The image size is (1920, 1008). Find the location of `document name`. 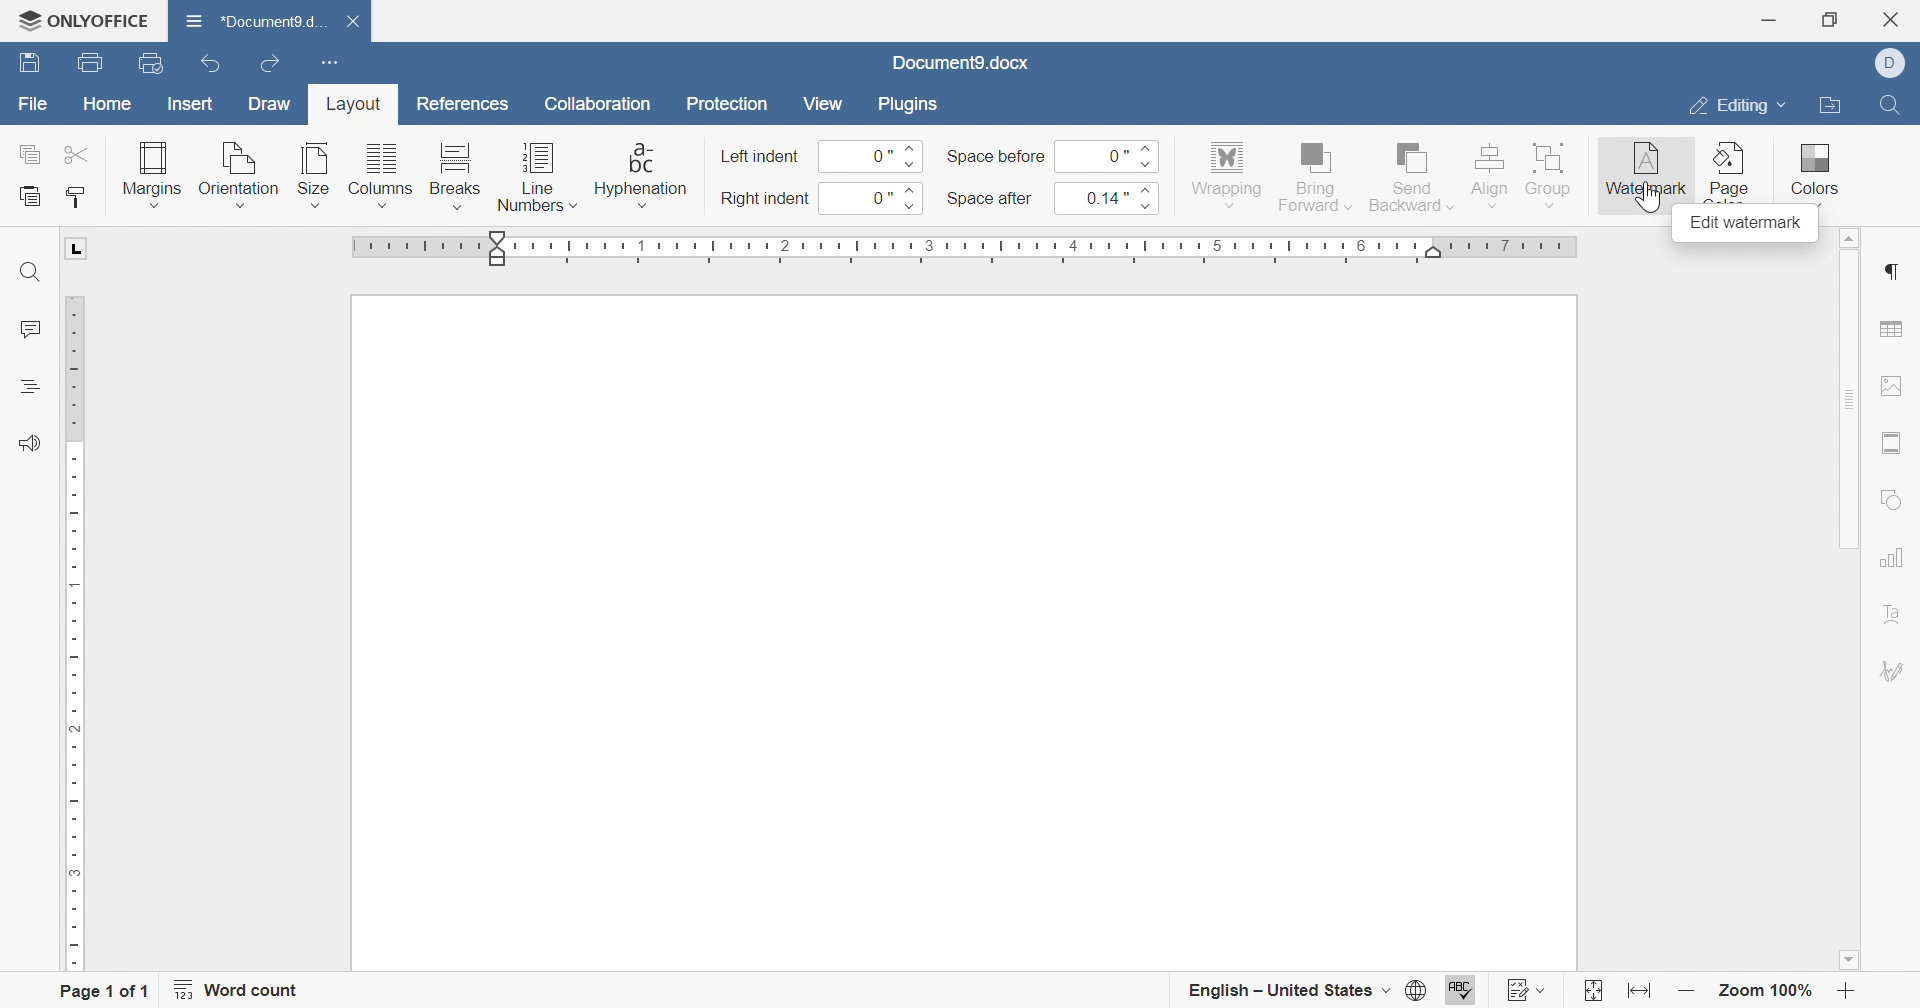

document name is located at coordinates (959, 63).